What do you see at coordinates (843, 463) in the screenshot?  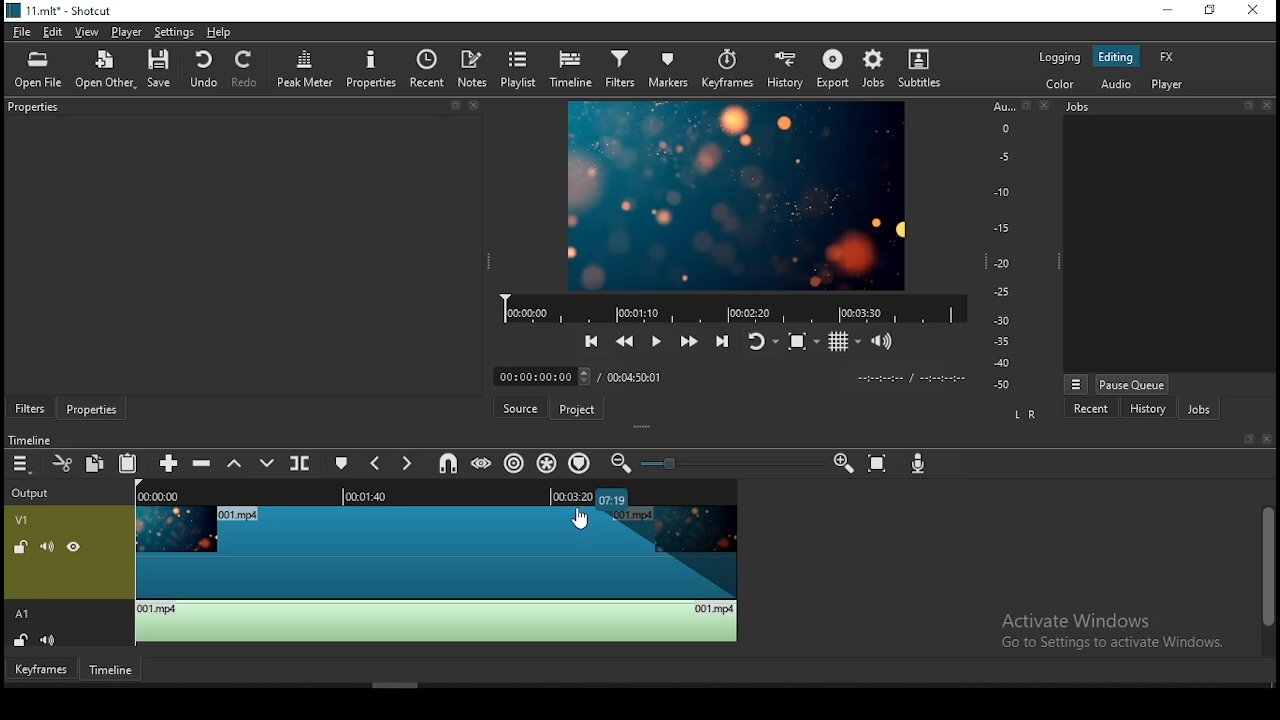 I see `zoom timeline` at bounding box center [843, 463].